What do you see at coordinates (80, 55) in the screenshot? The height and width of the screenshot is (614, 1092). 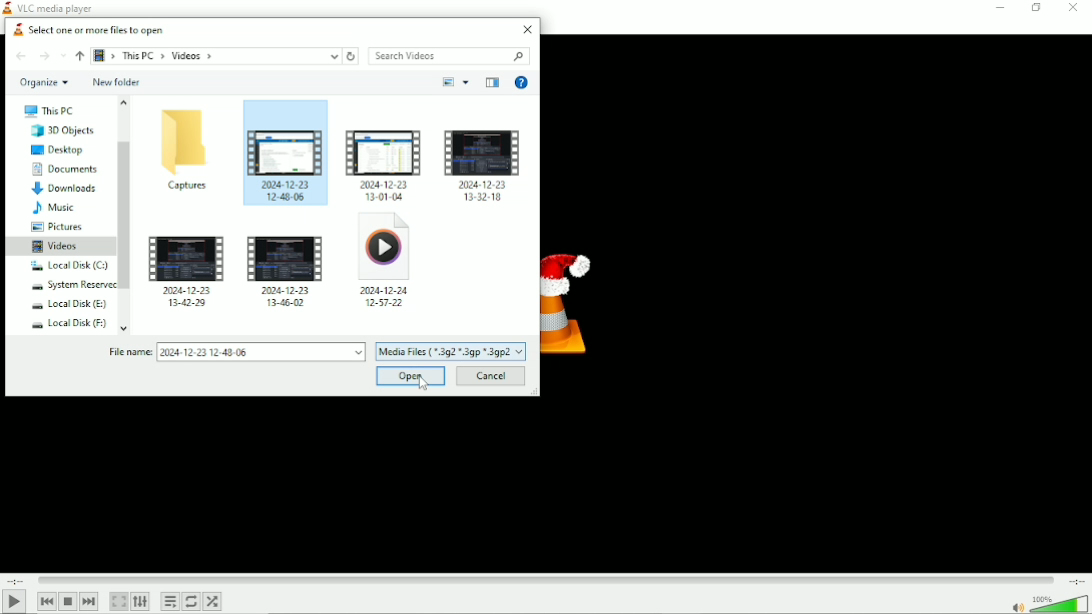 I see `Up to ''This PC''` at bounding box center [80, 55].